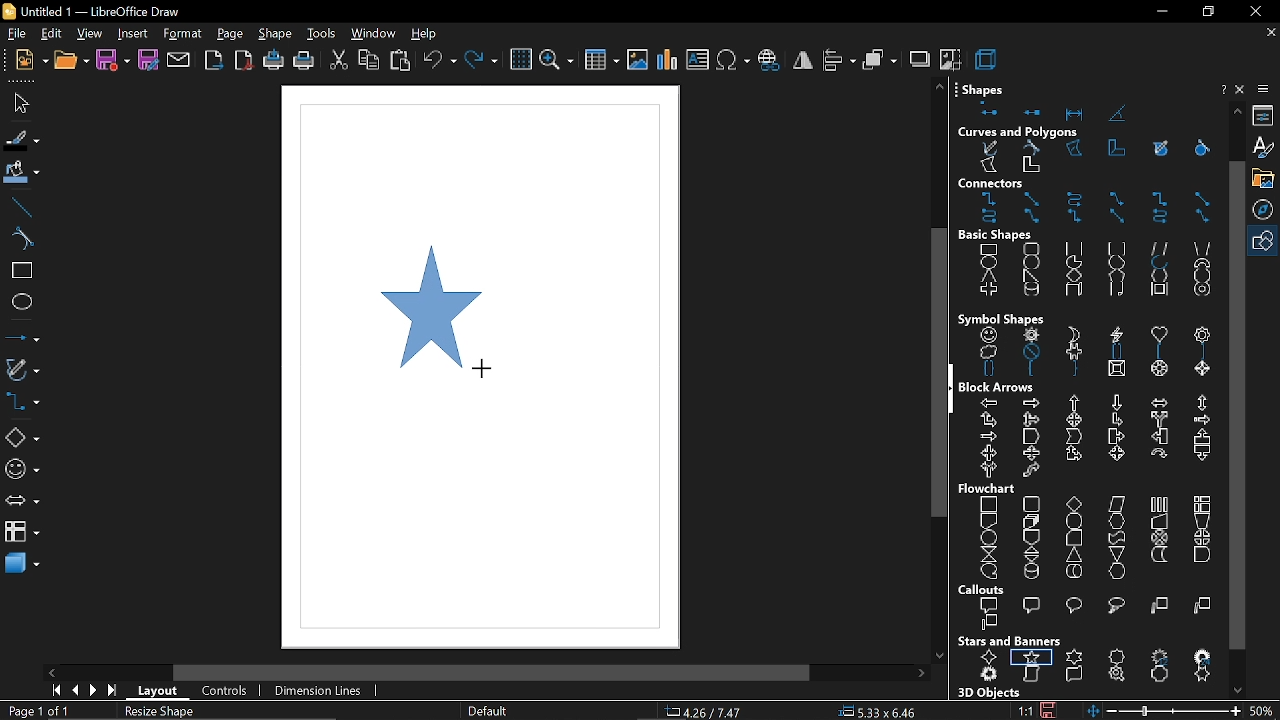  What do you see at coordinates (21, 206) in the screenshot?
I see `line` at bounding box center [21, 206].